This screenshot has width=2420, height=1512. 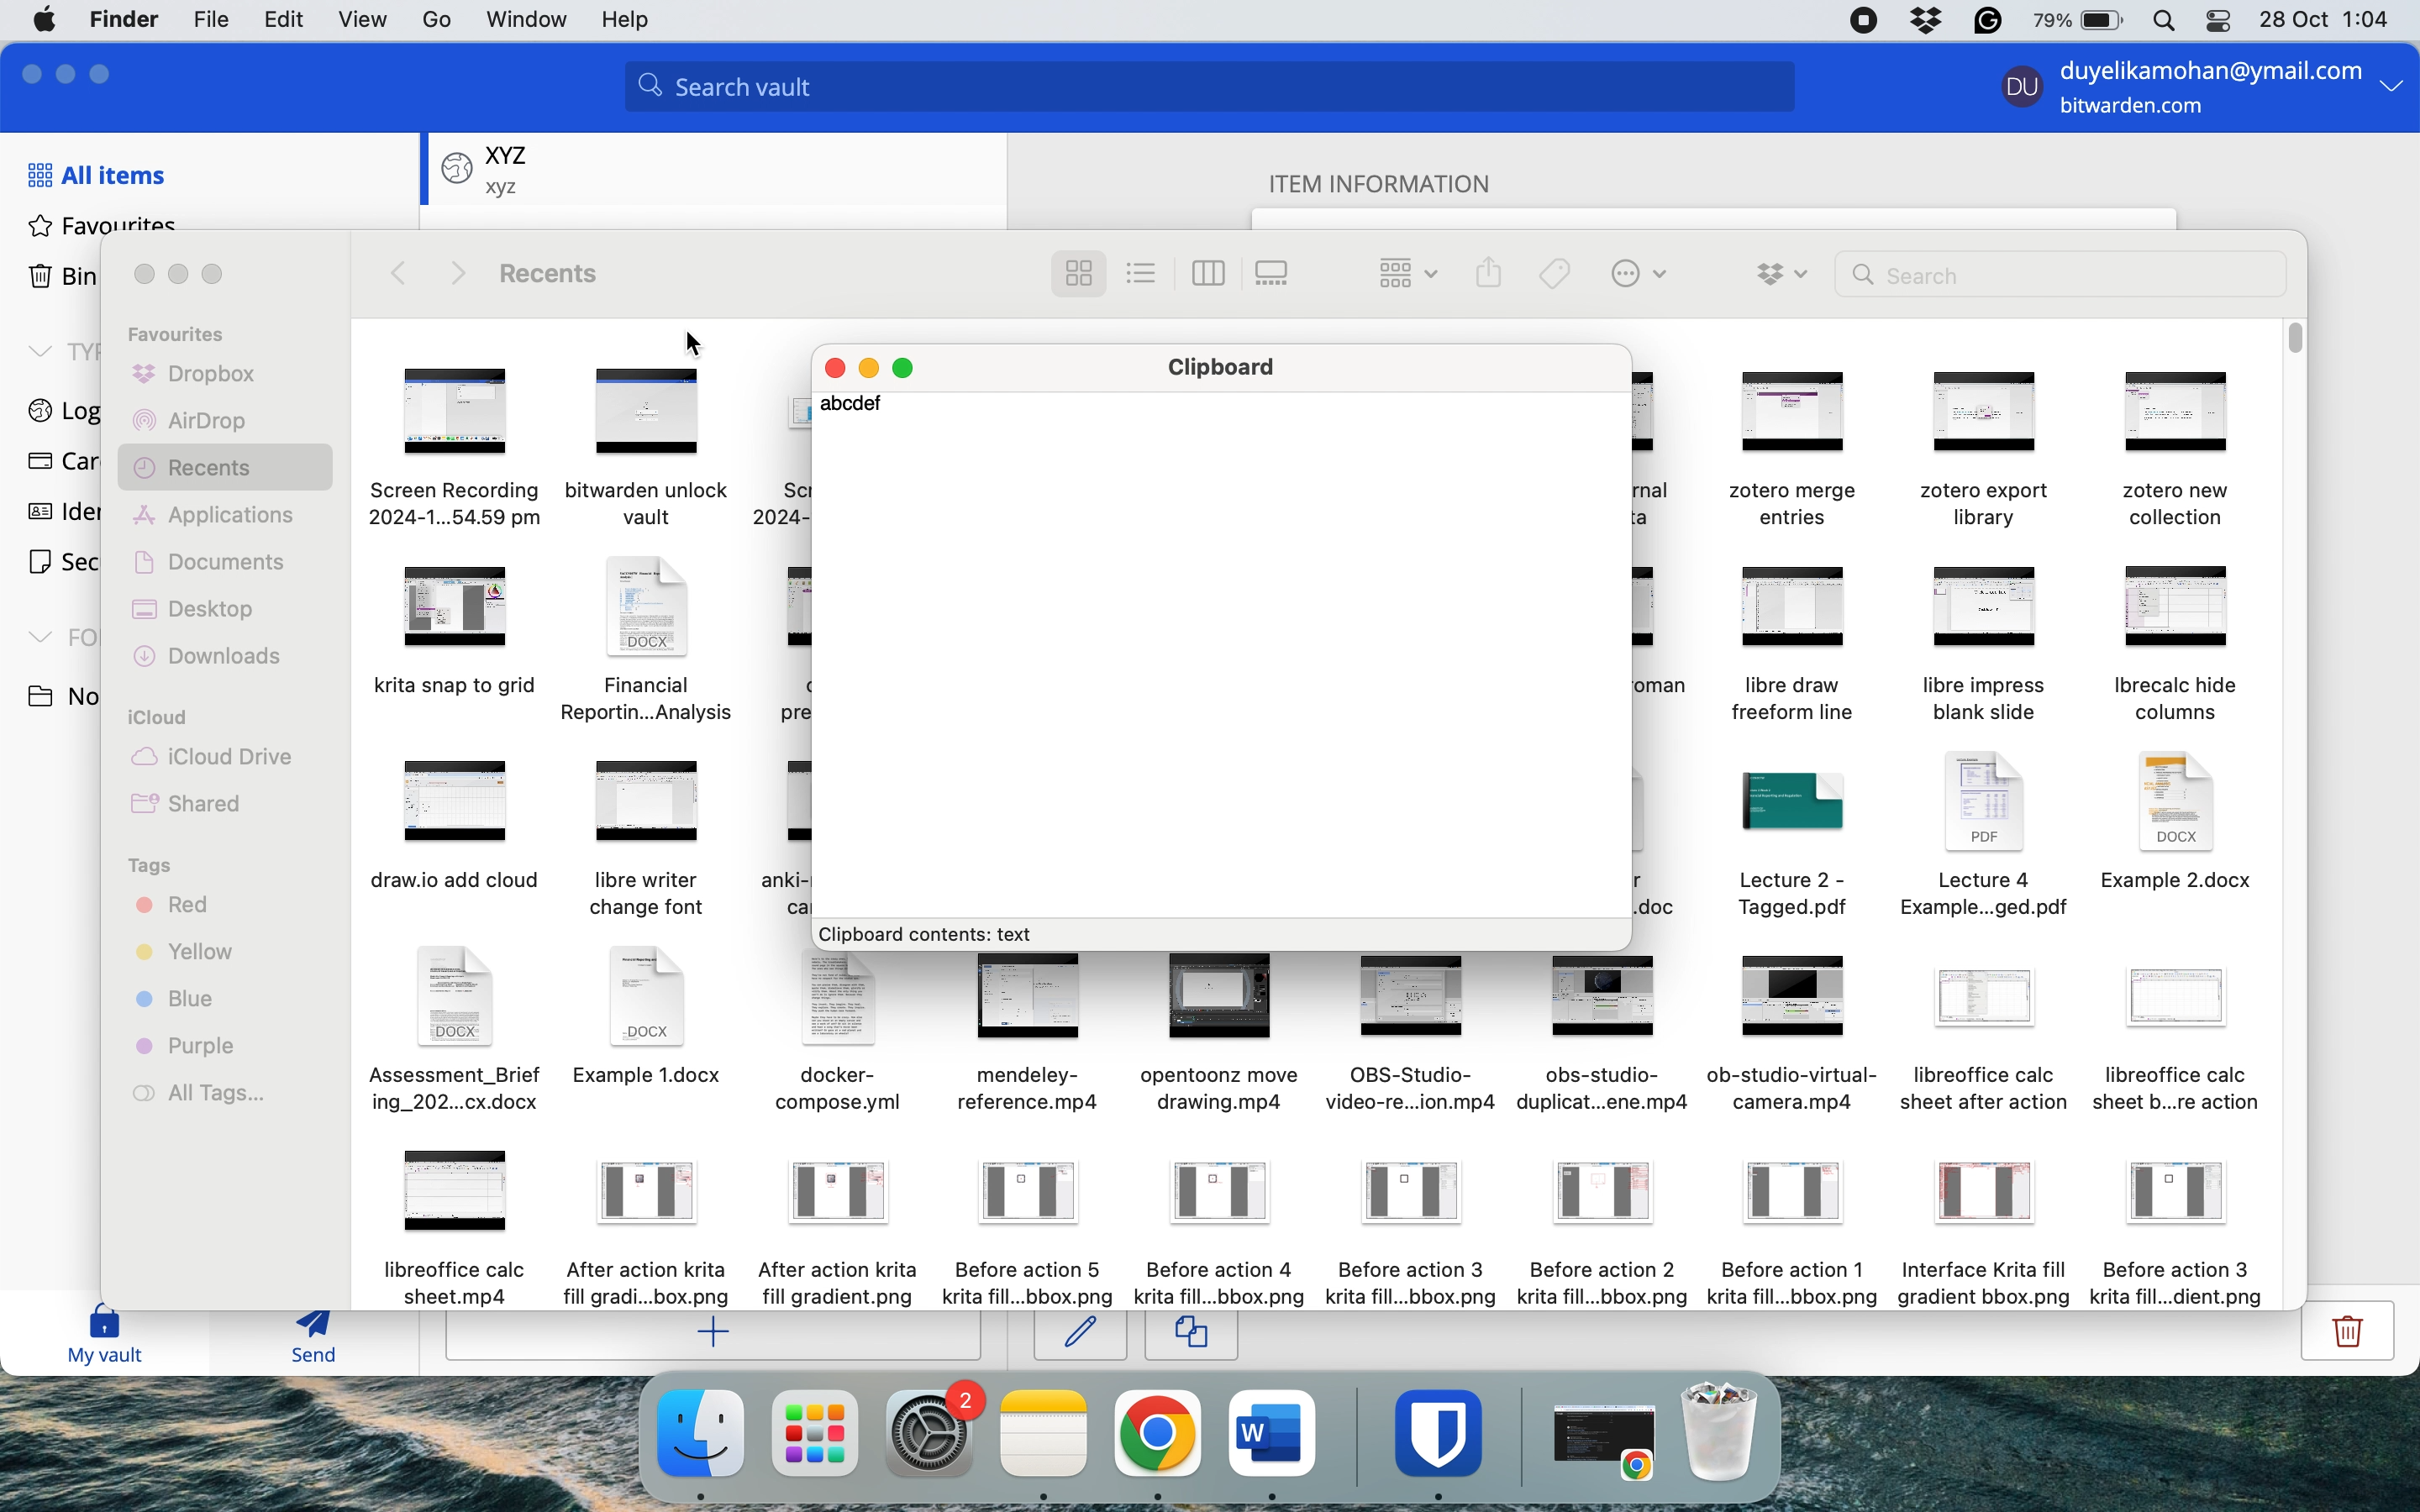 I want to click on favourites, so click(x=186, y=335).